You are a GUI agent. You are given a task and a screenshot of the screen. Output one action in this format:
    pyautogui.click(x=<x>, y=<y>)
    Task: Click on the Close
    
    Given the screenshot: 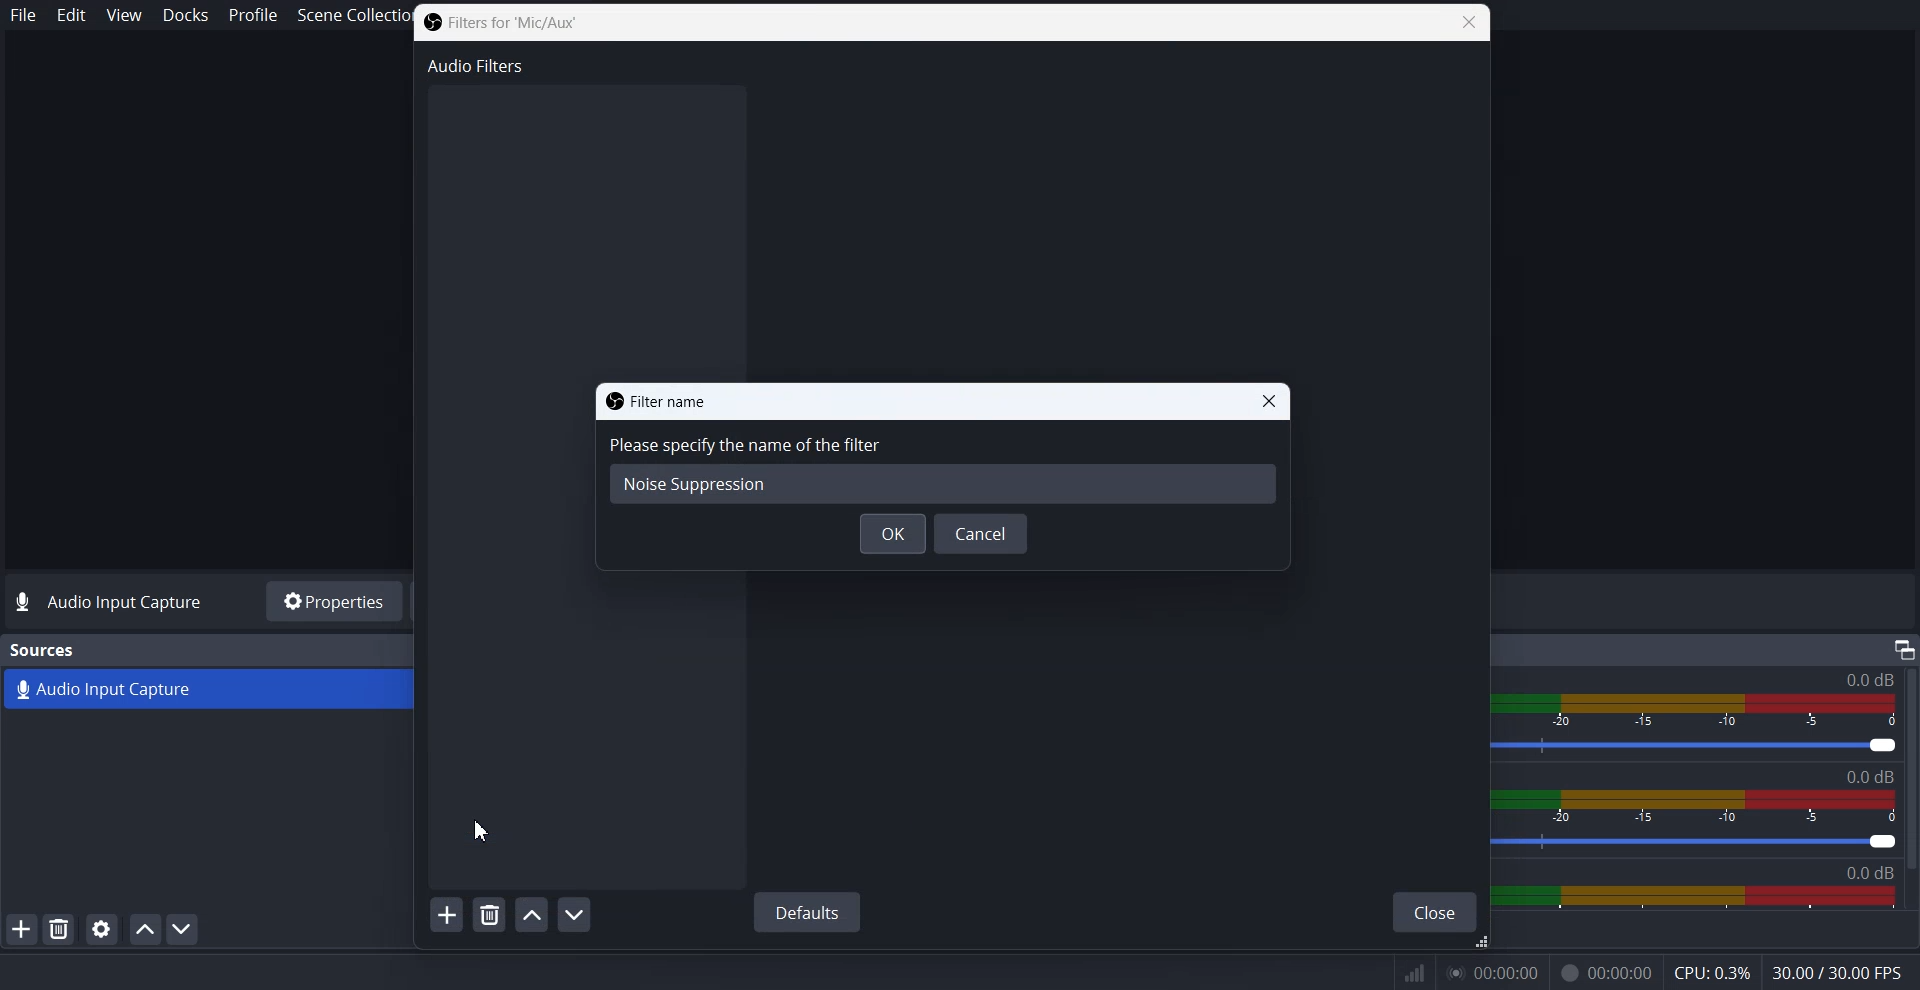 What is the action you would take?
    pyautogui.click(x=1435, y=913)
    